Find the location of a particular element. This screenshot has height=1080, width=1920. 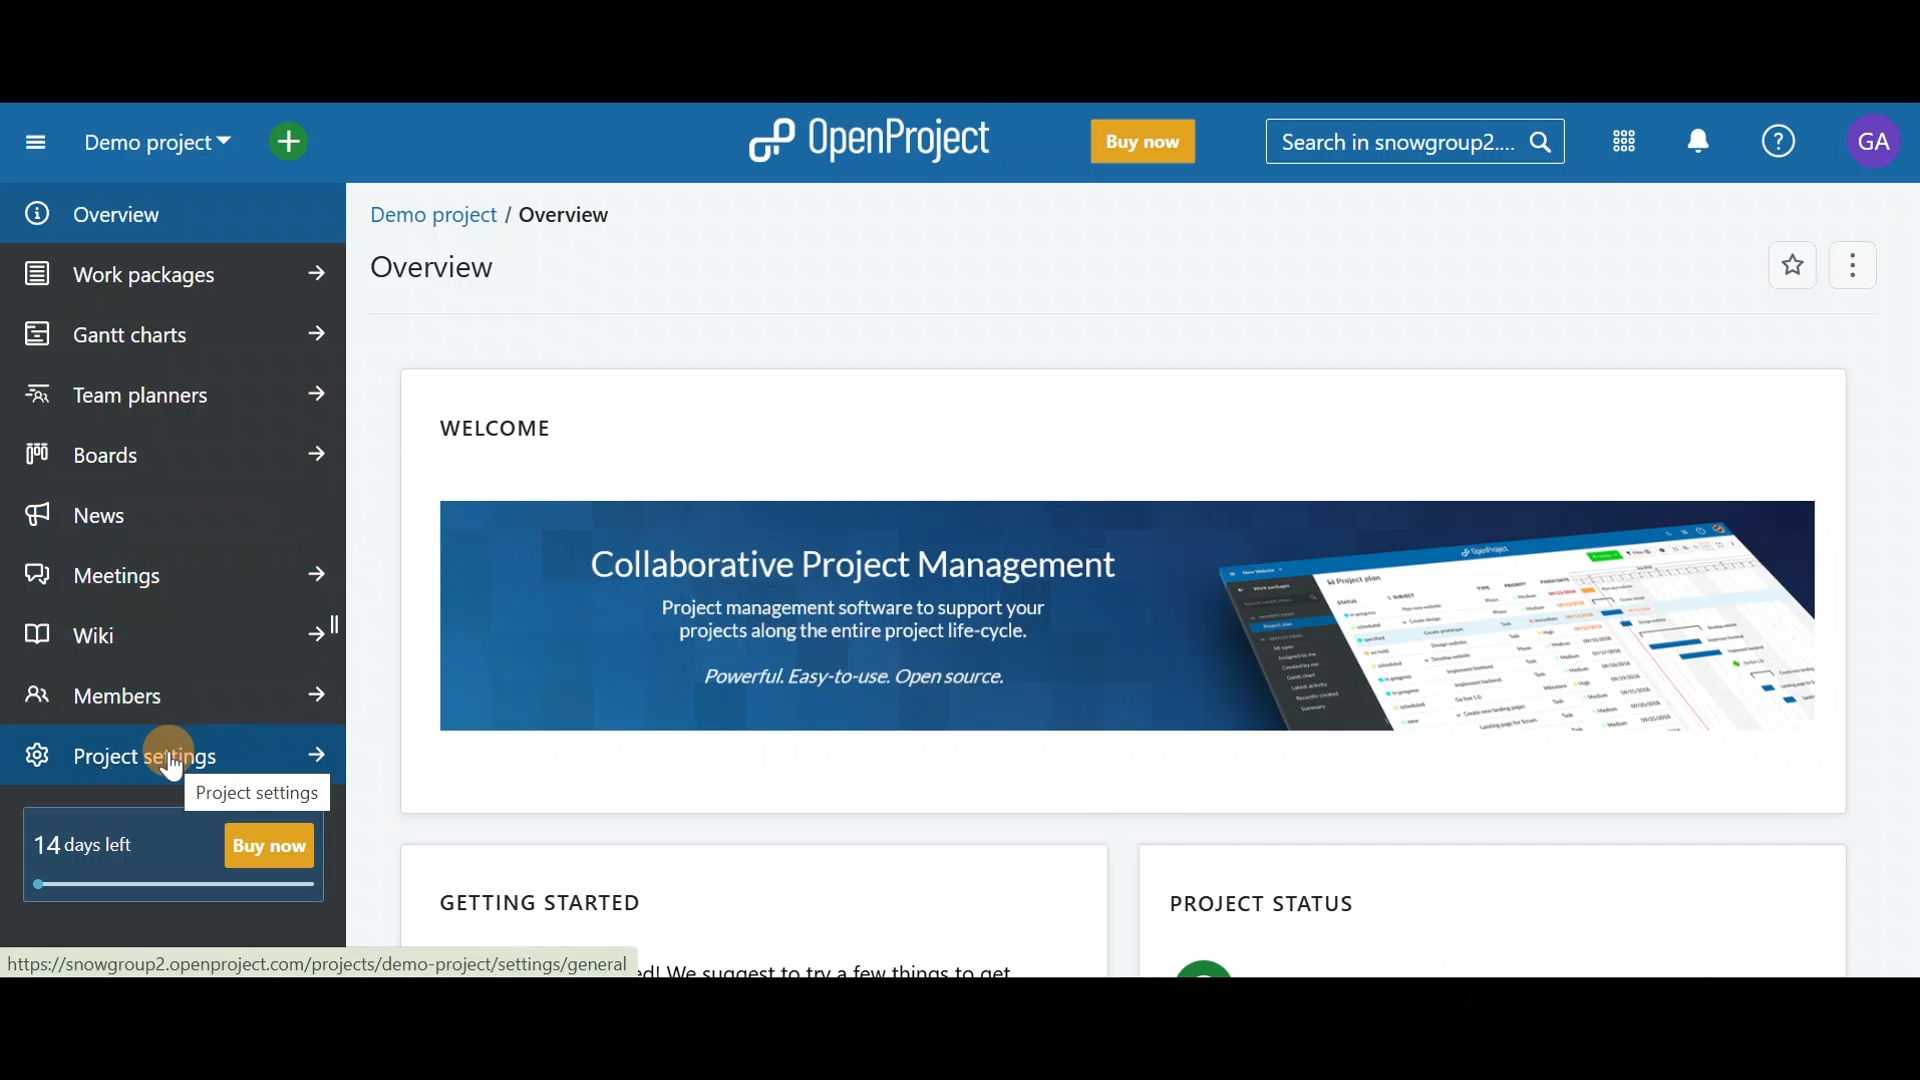

Wiki is located at coordinates (176, 632).